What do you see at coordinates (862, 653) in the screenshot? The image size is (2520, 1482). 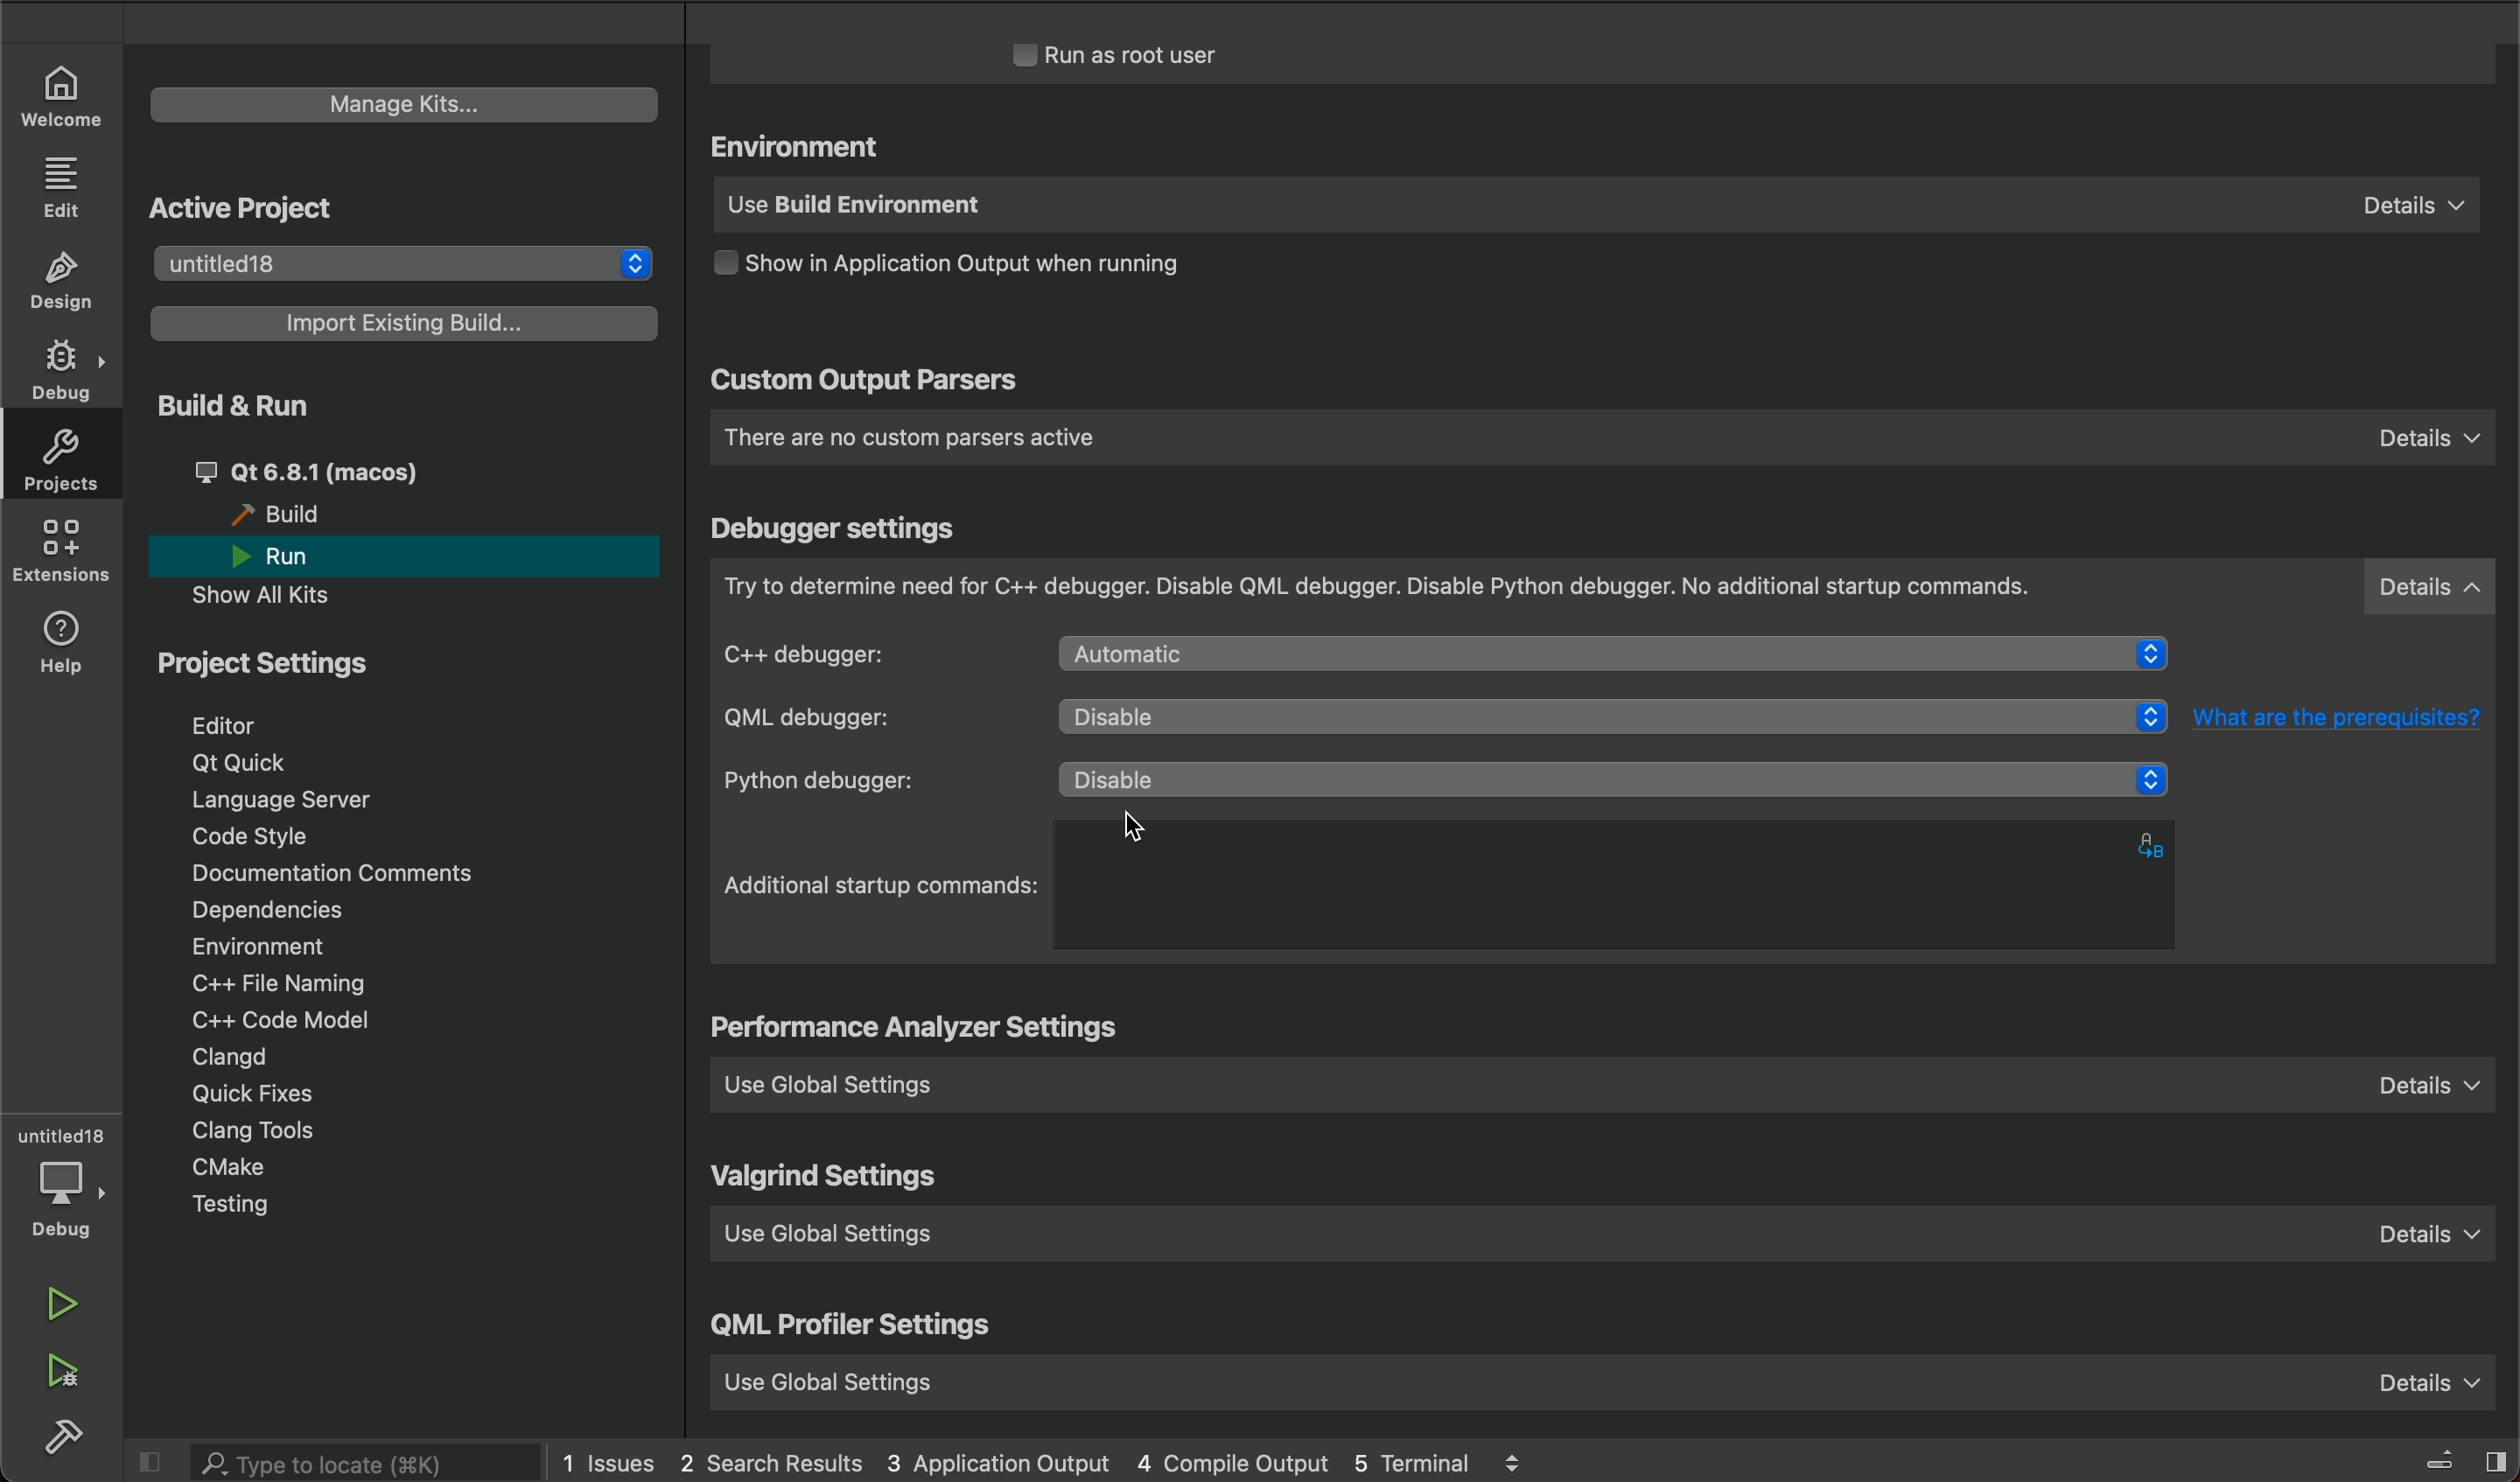 I see `c++ ` at bounding box center [862, 653].